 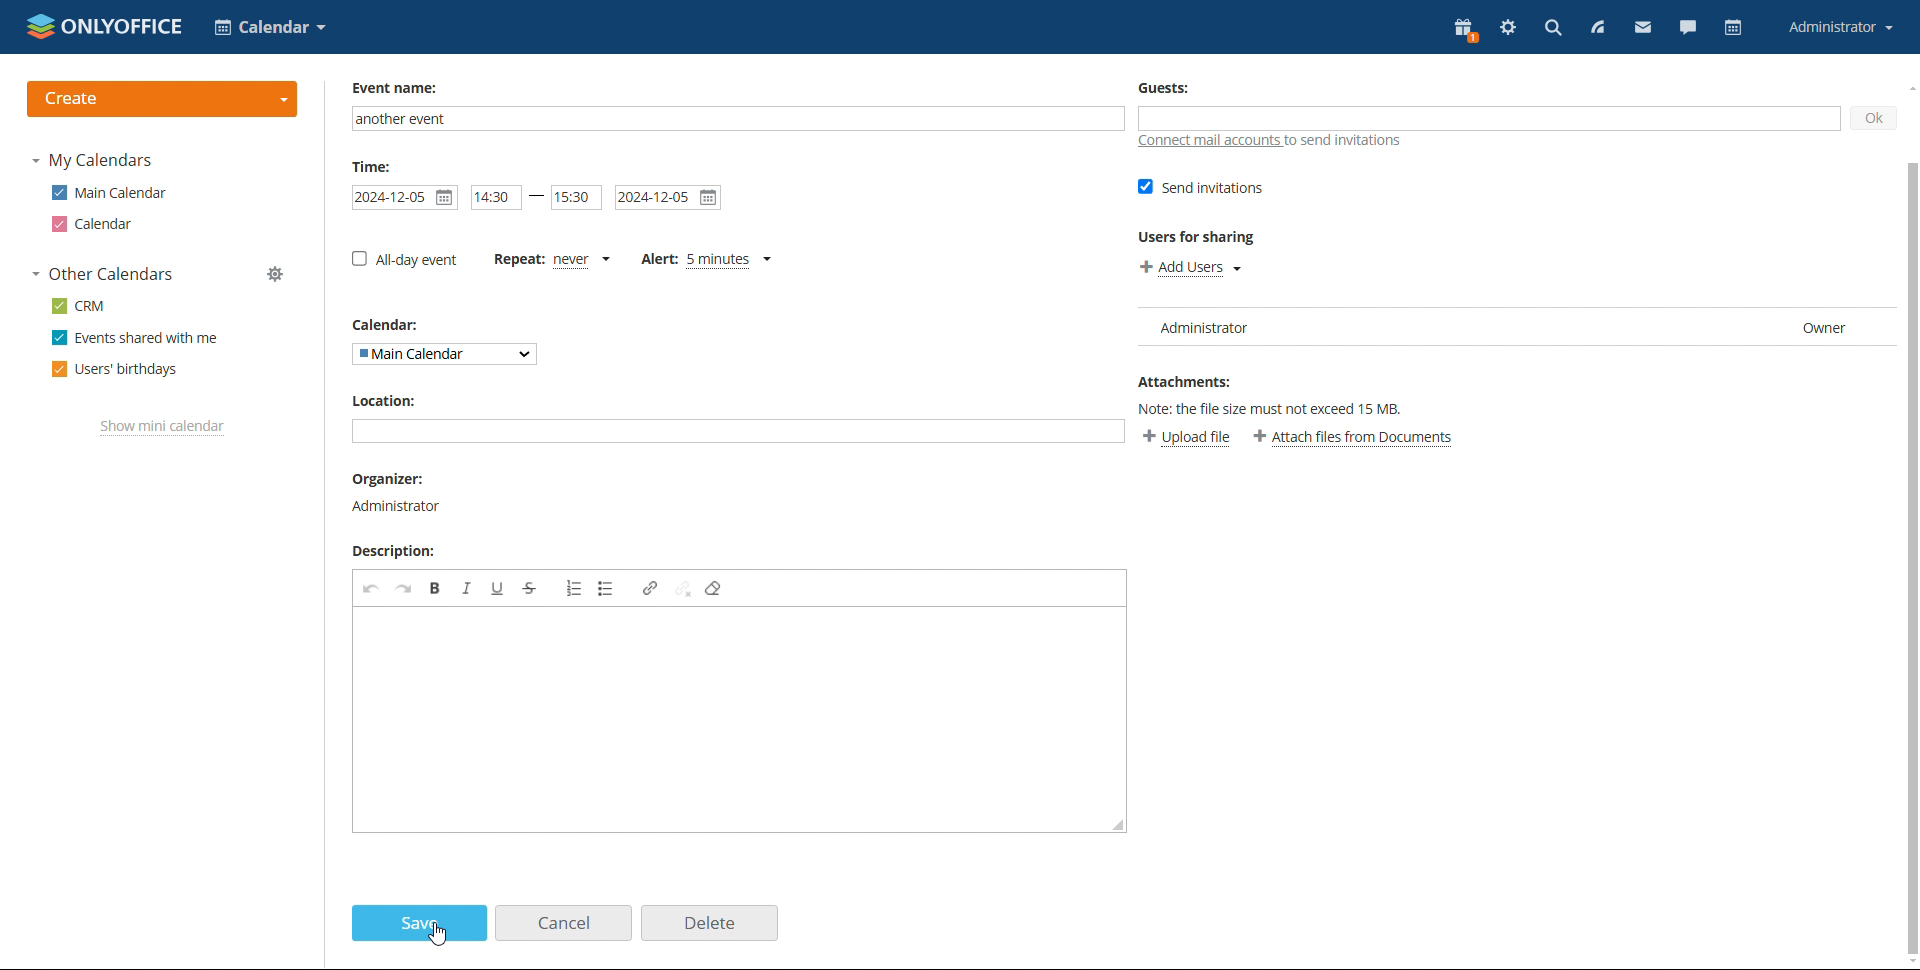 I want to click on Calendar:, so click(x=393, y=325).